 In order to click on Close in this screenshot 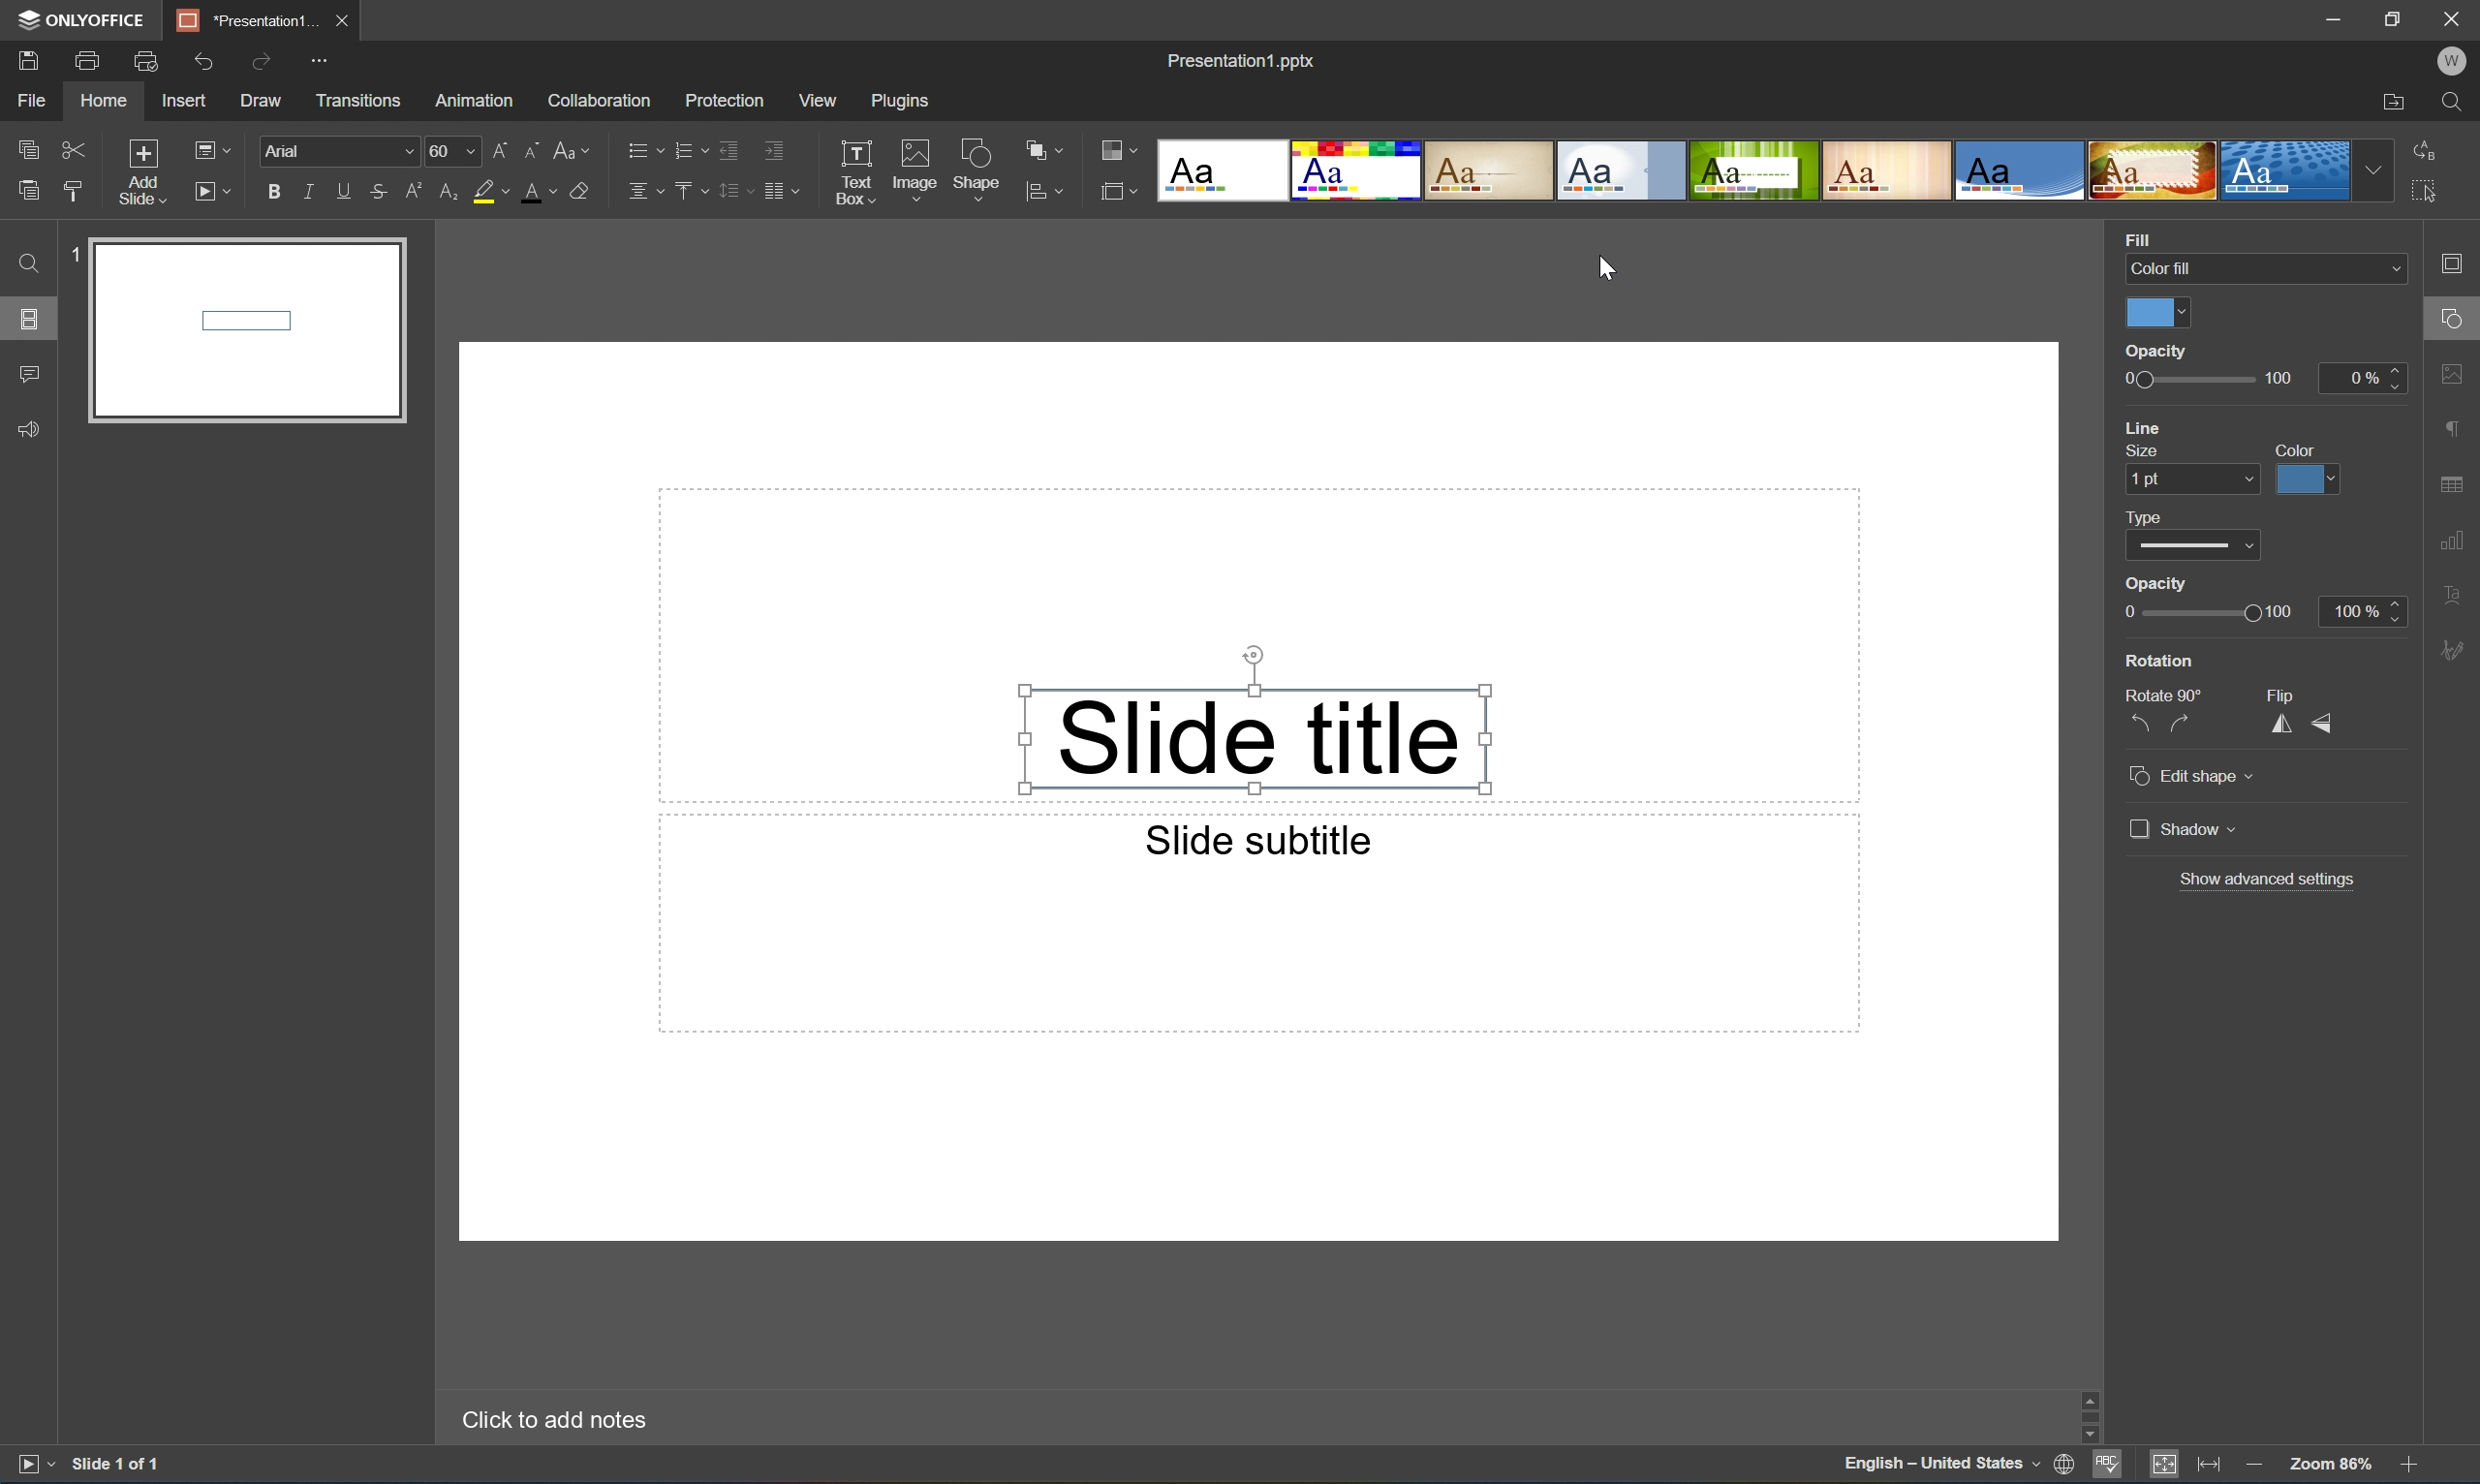, I will do `click(343, 19)`.